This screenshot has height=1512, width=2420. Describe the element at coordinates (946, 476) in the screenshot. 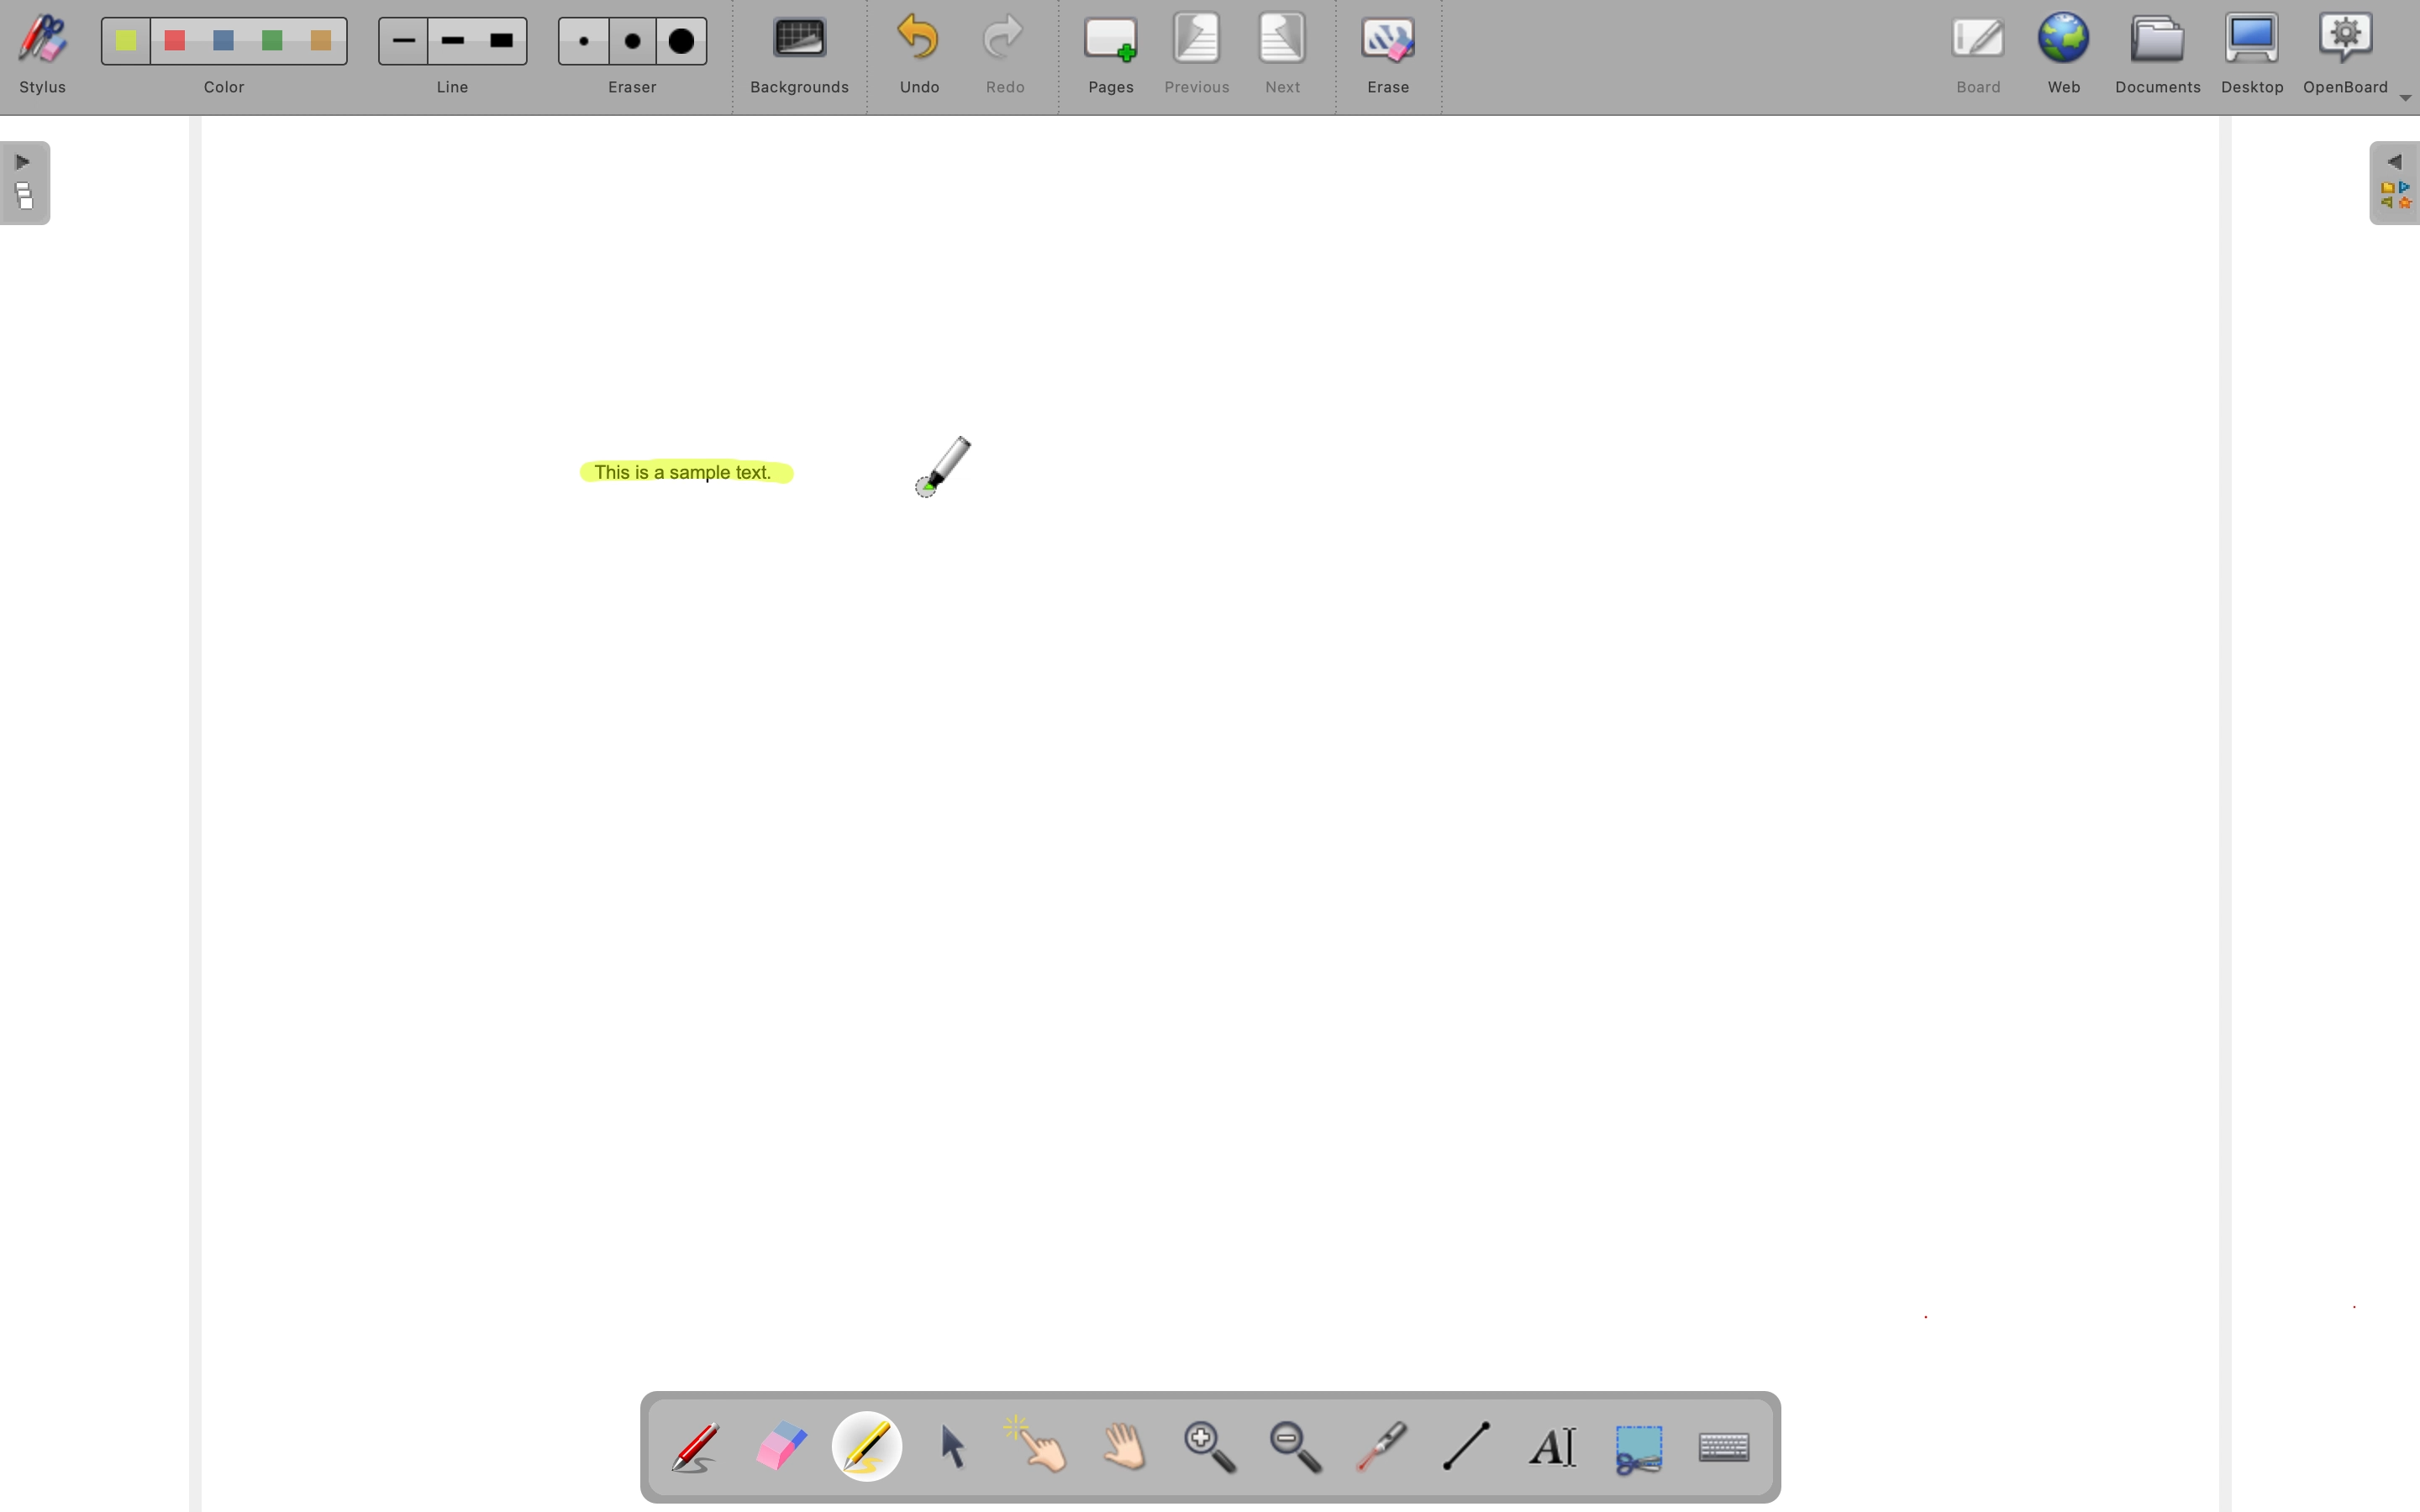

I see `highlighter cursor` at that location.